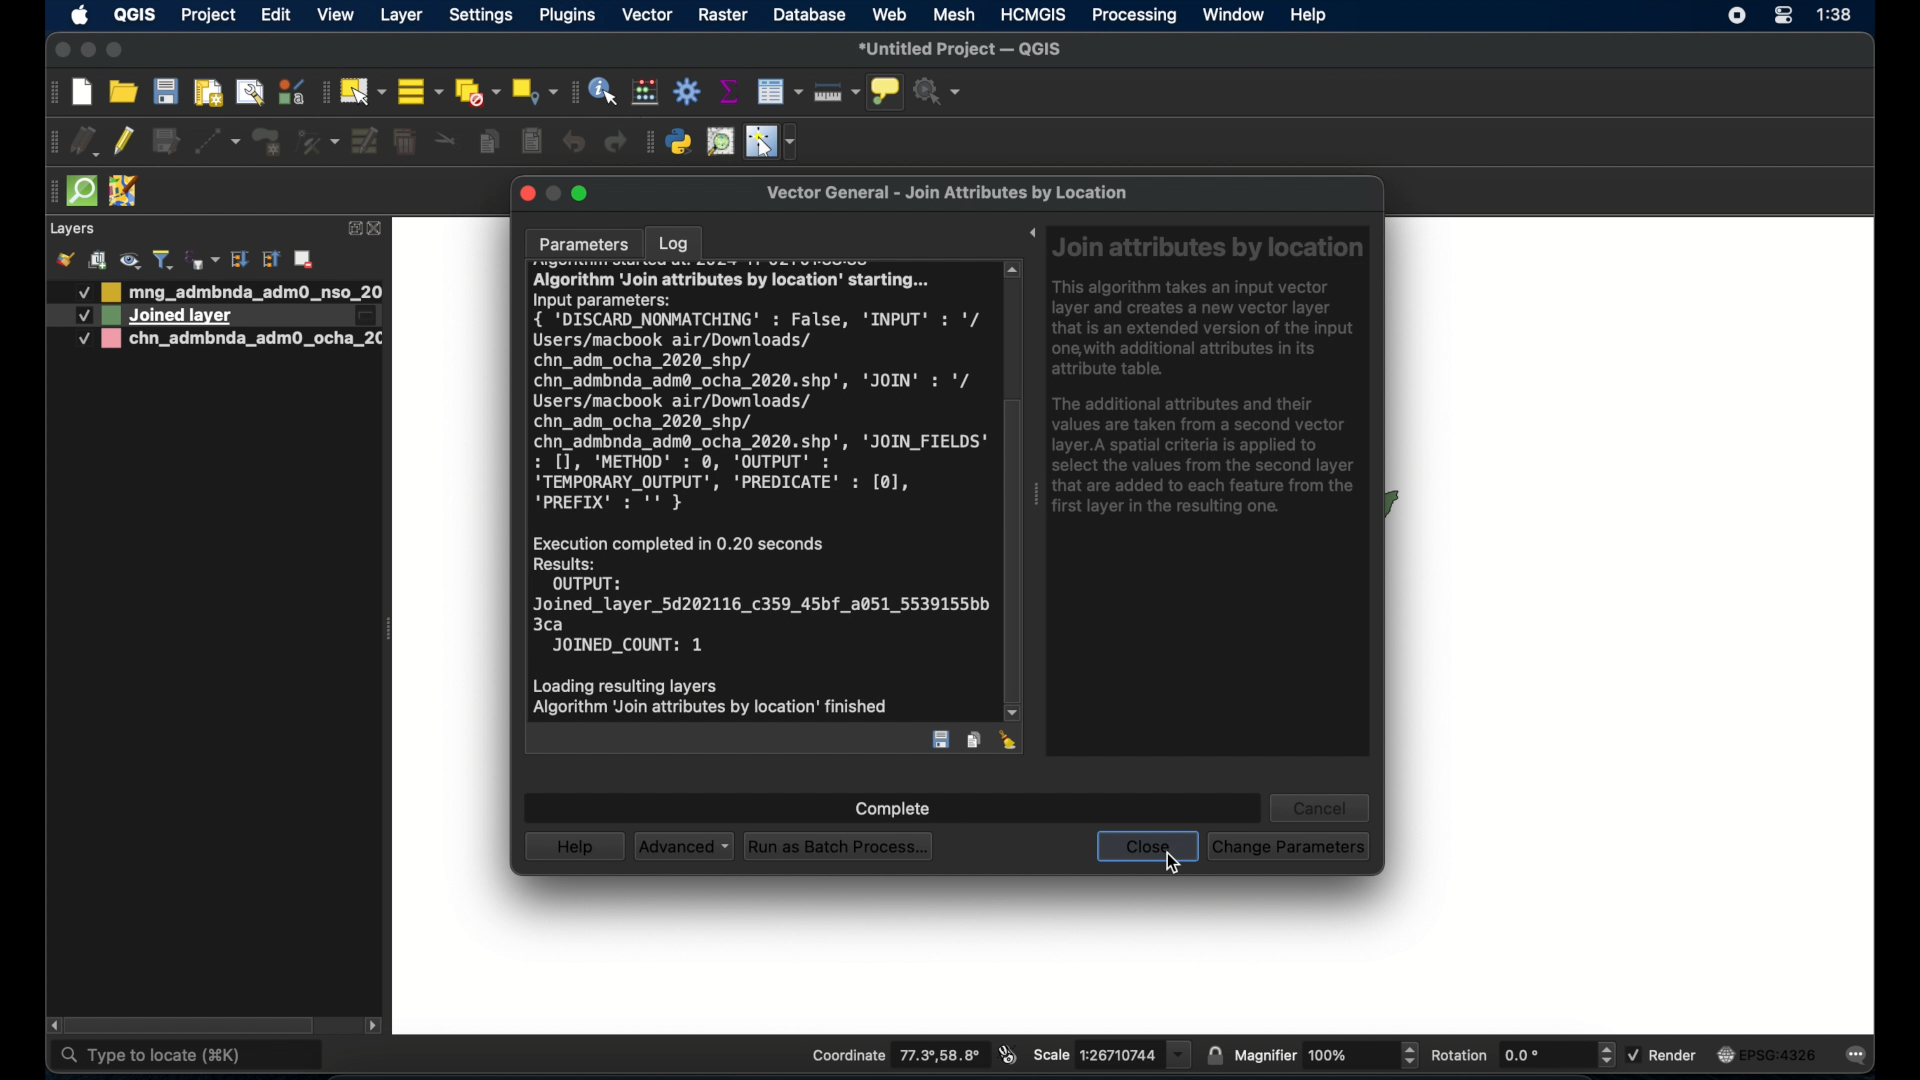 The width and height of the screenshot is (1920, 1080). Describe the element at coordinates (1232, 15) in the screenshot. I see `window` at that location.